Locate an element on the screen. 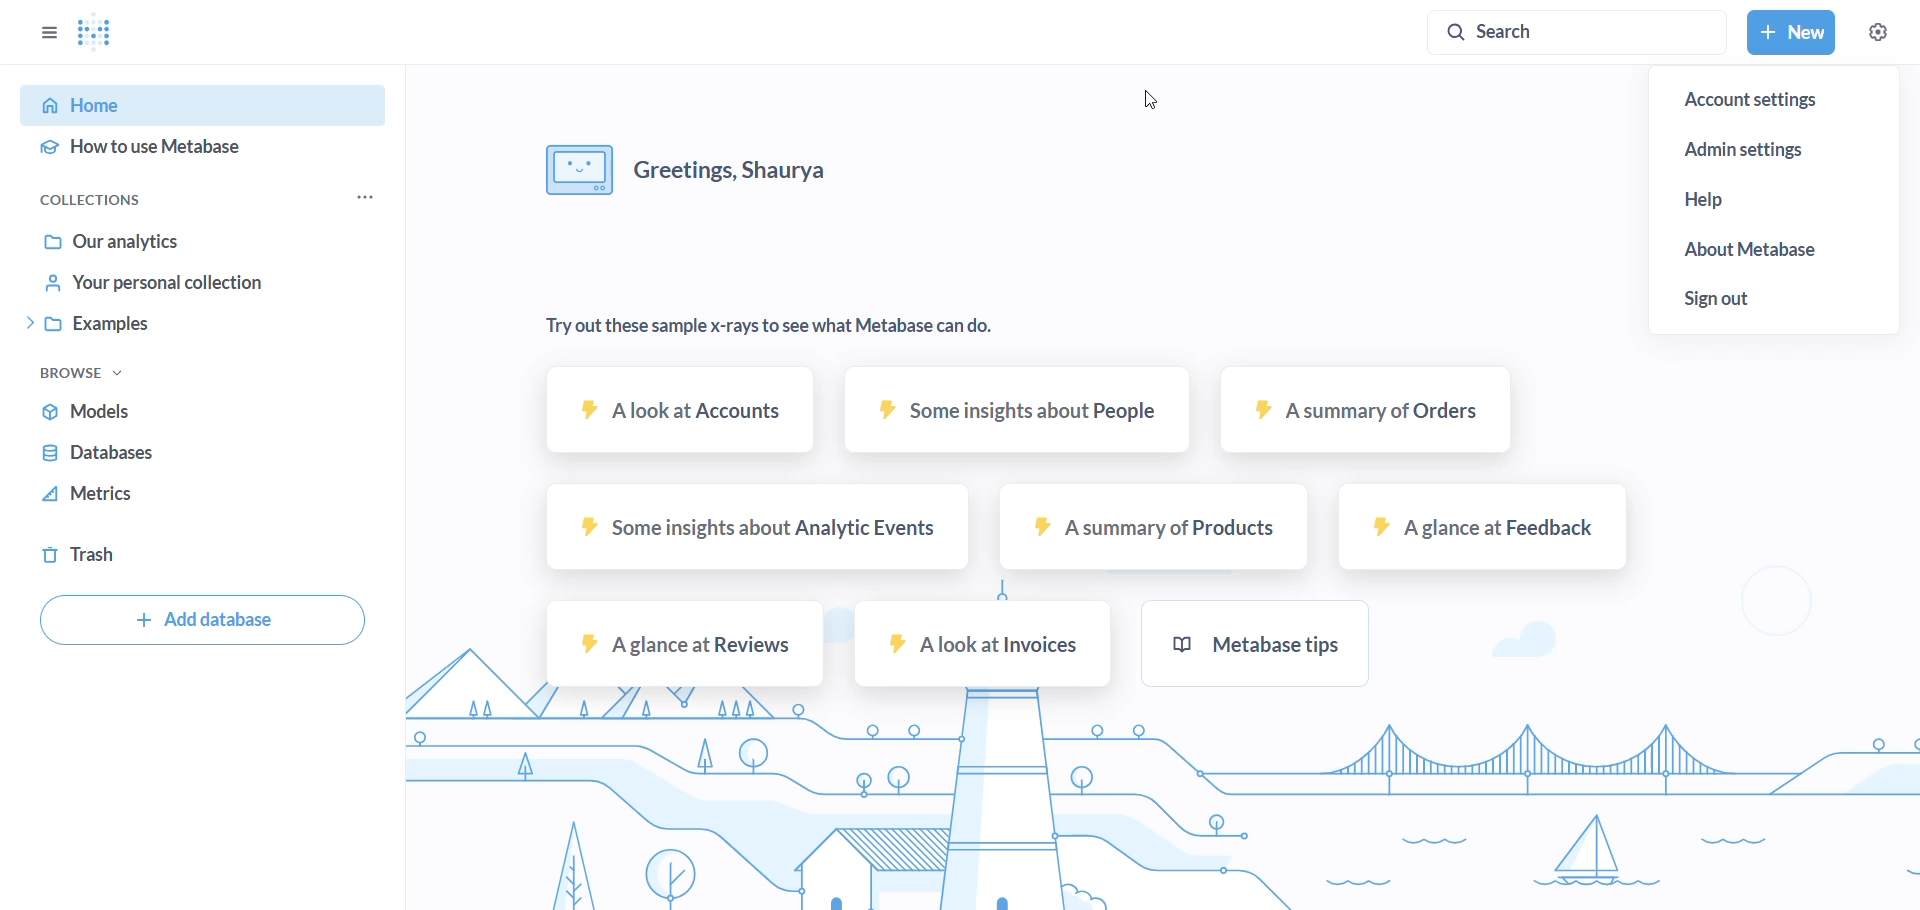 The height and width of the screenshot is (910, 1920). metabase tips sample is located at coordinates (1262, 640).